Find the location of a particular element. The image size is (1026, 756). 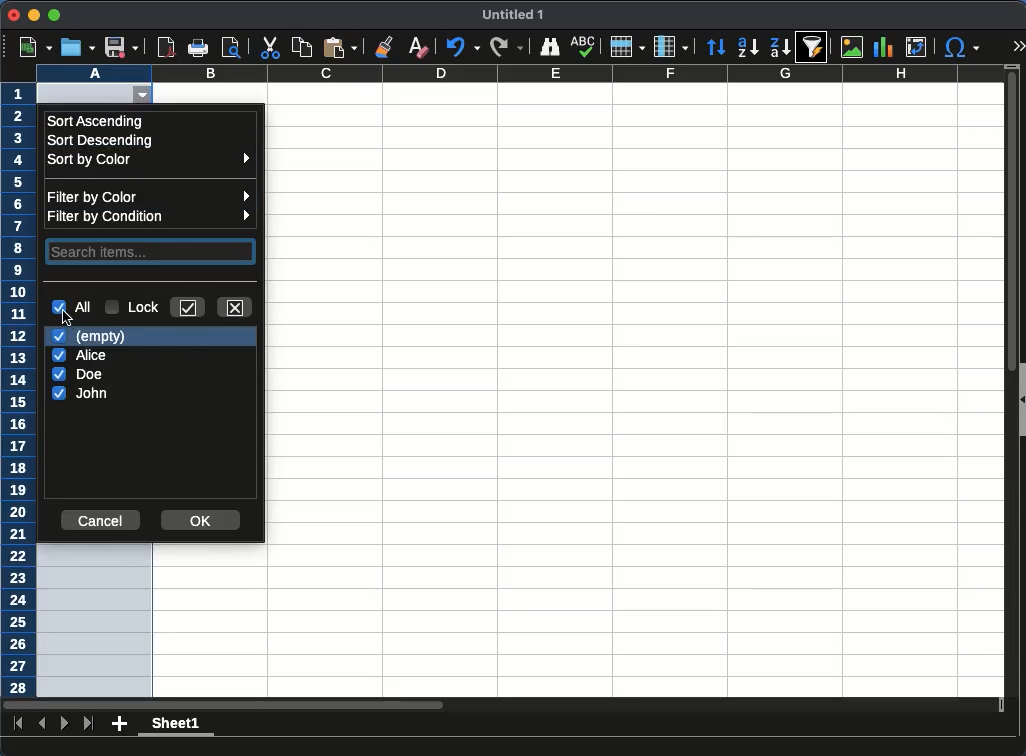

sort descending is located at coordinates (99, 140).